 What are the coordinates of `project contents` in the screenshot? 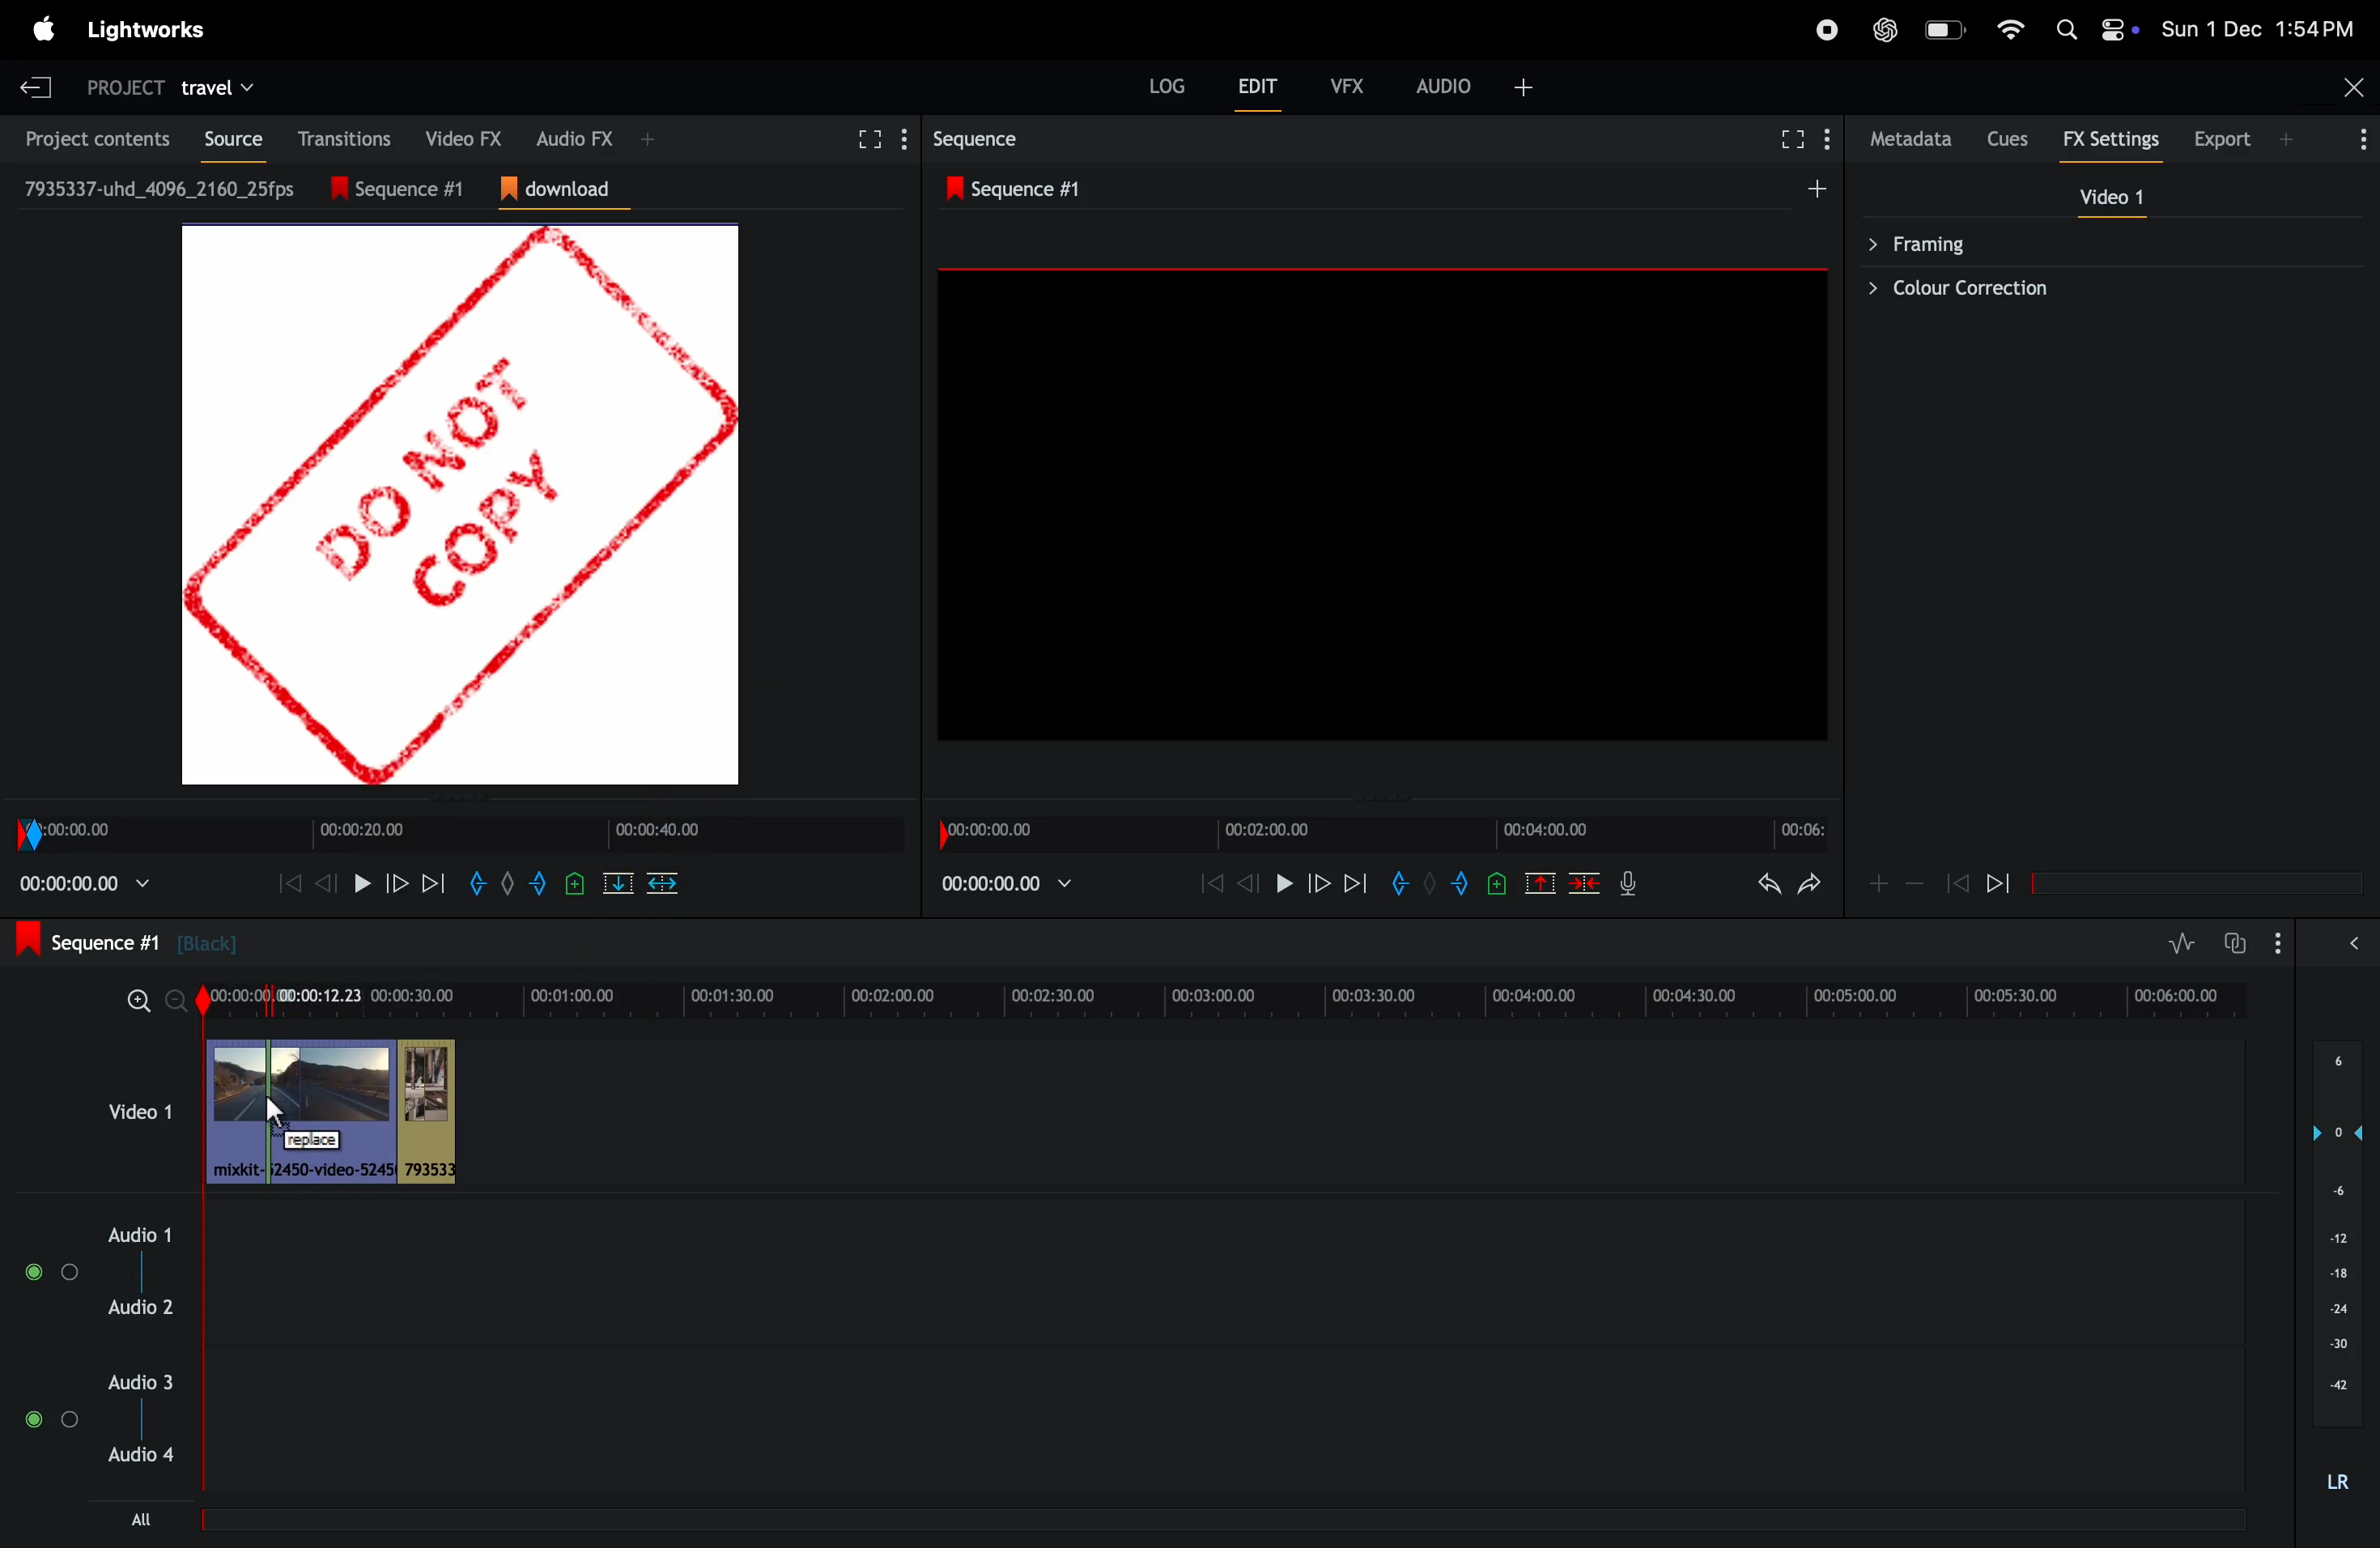 It's located at (90, 137).